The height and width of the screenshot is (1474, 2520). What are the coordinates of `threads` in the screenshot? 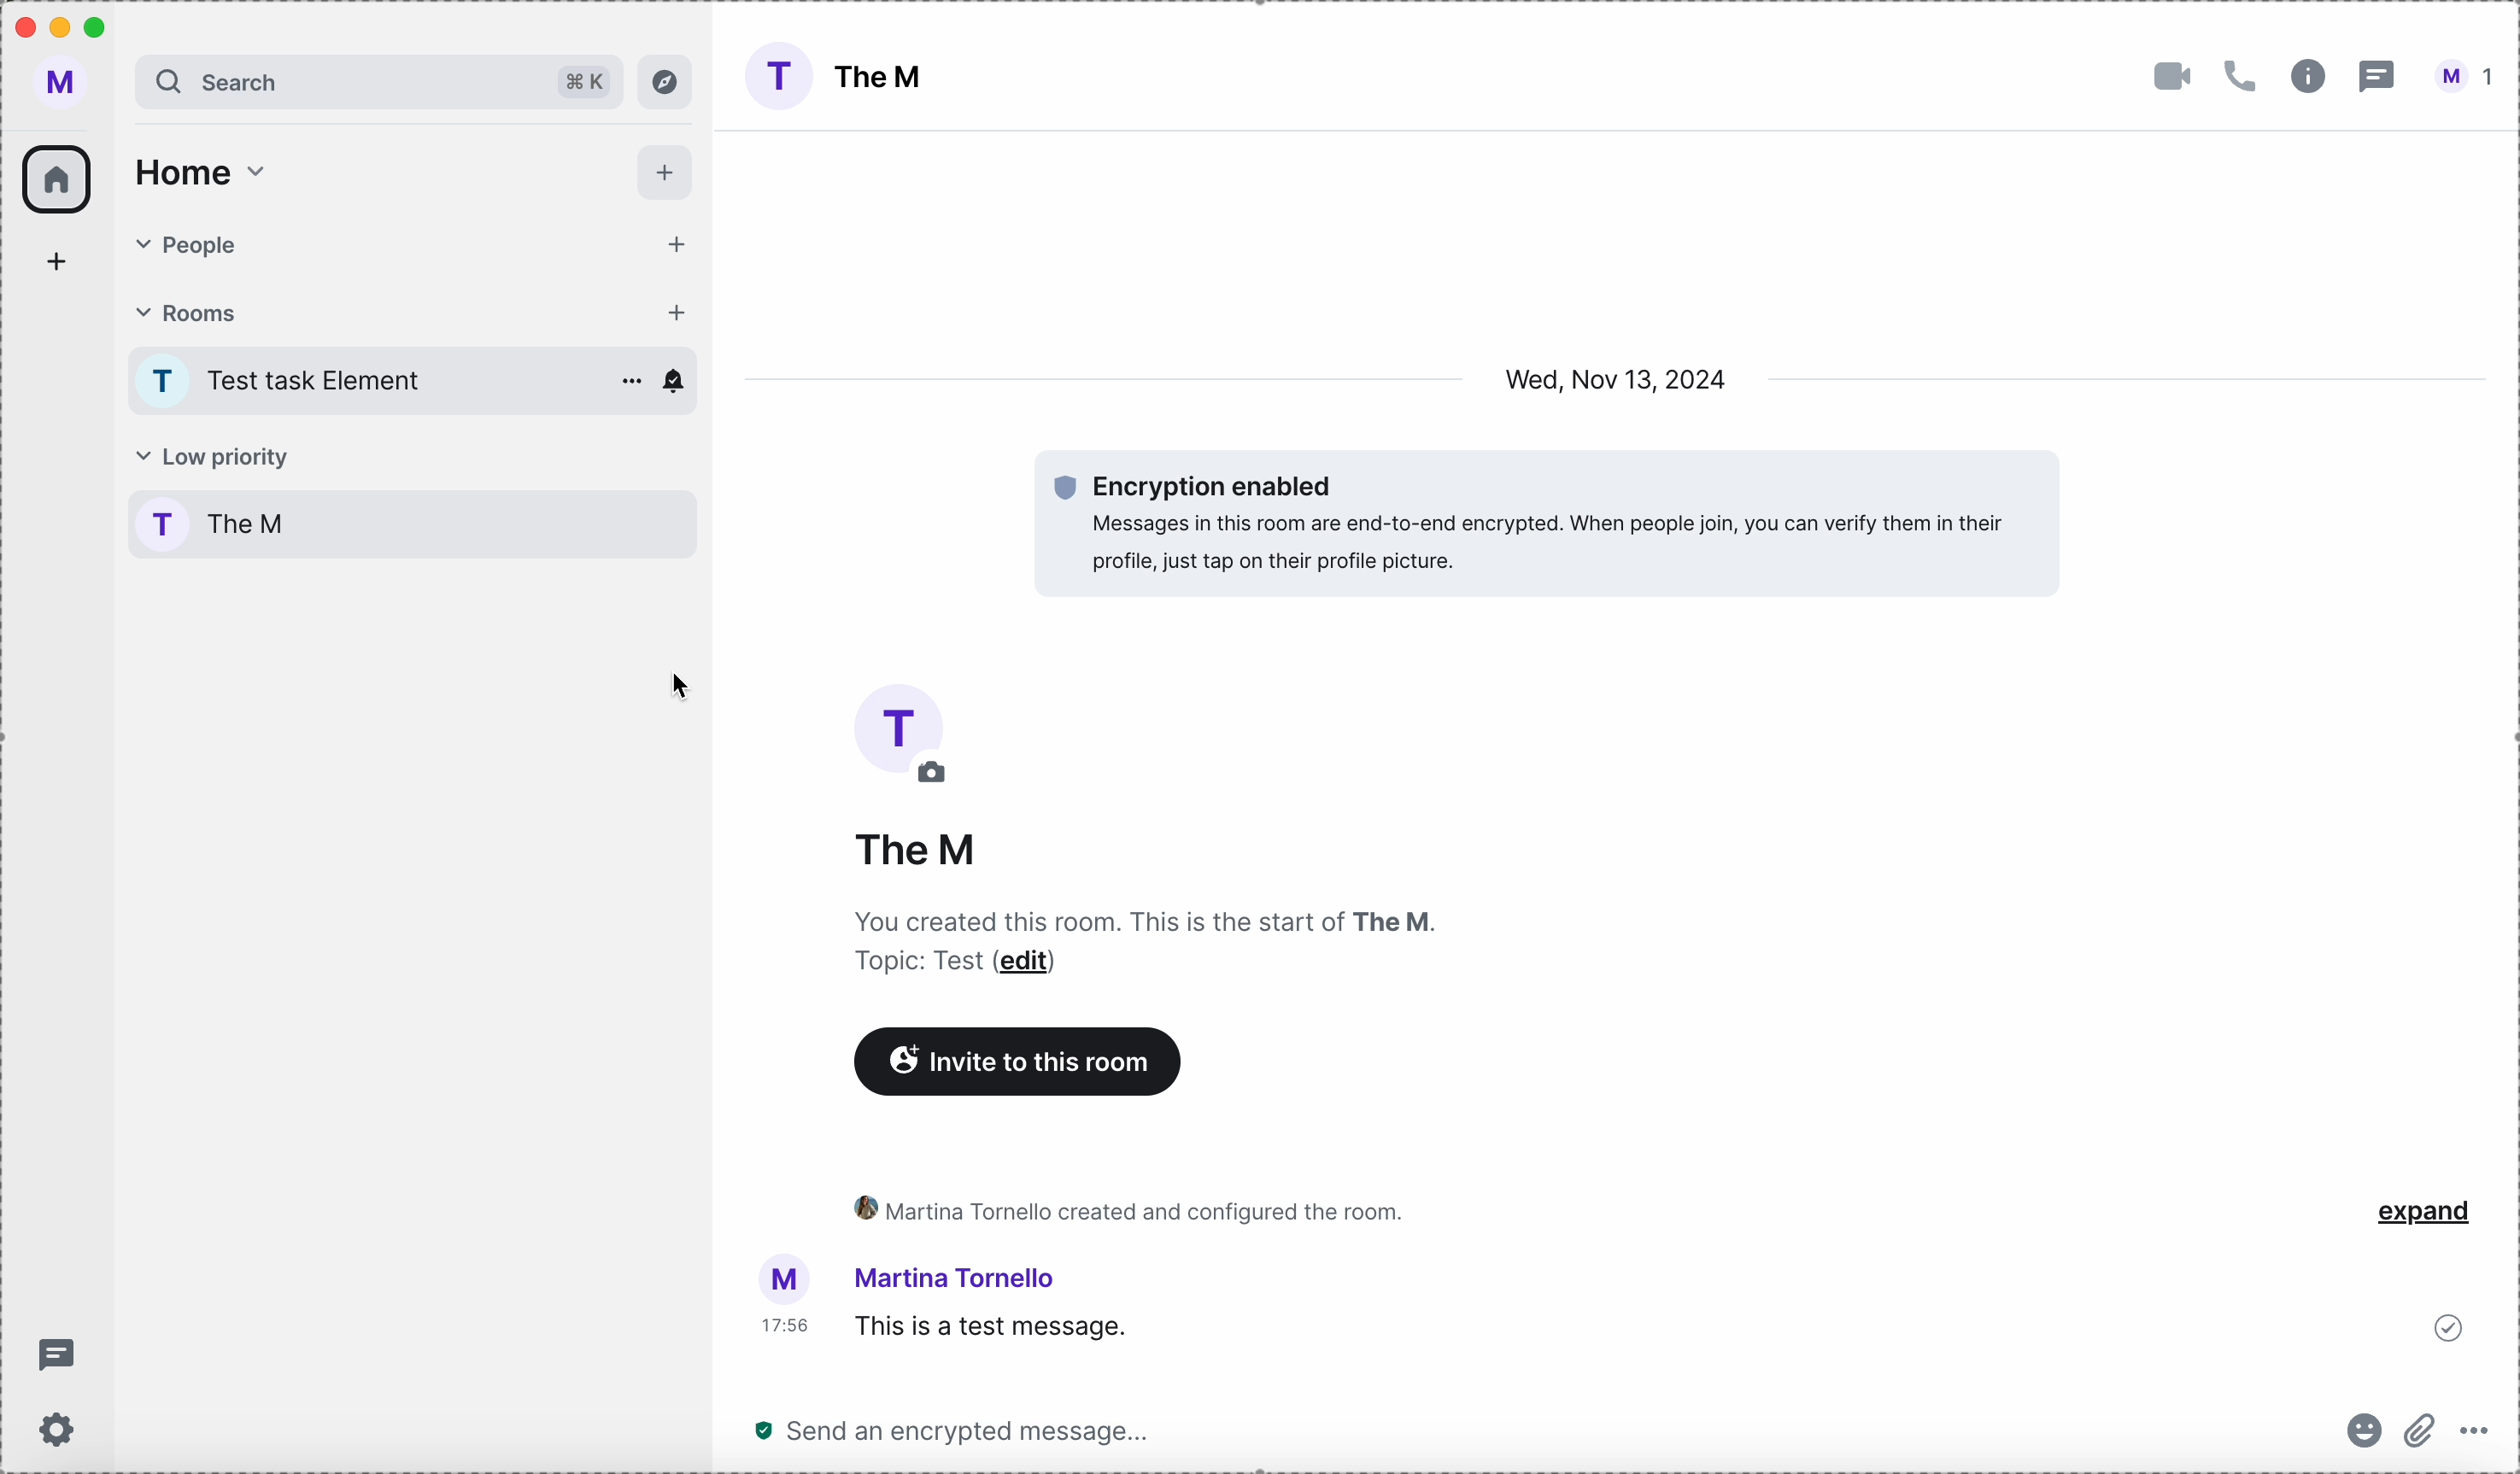 It's located at (2374, 77).